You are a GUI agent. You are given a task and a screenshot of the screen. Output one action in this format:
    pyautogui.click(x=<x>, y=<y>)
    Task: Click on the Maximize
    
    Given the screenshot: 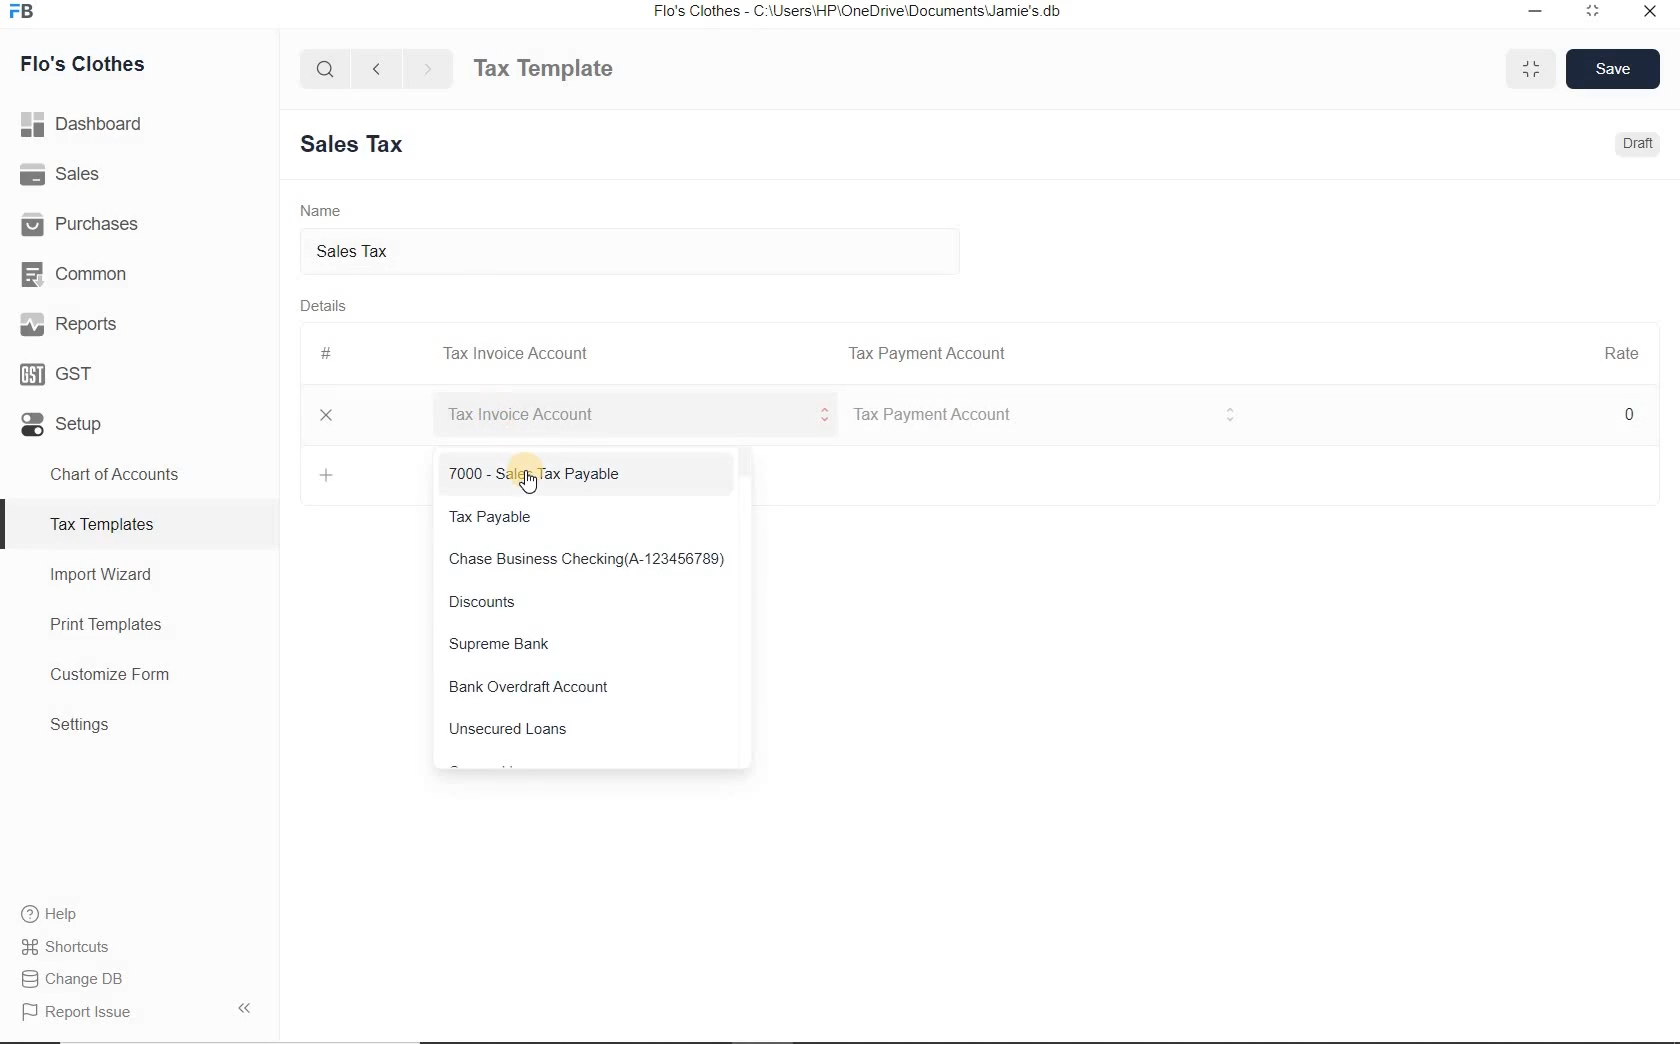 What is the action you would take?
    pyautogui.click(x=1531, y=68)
    